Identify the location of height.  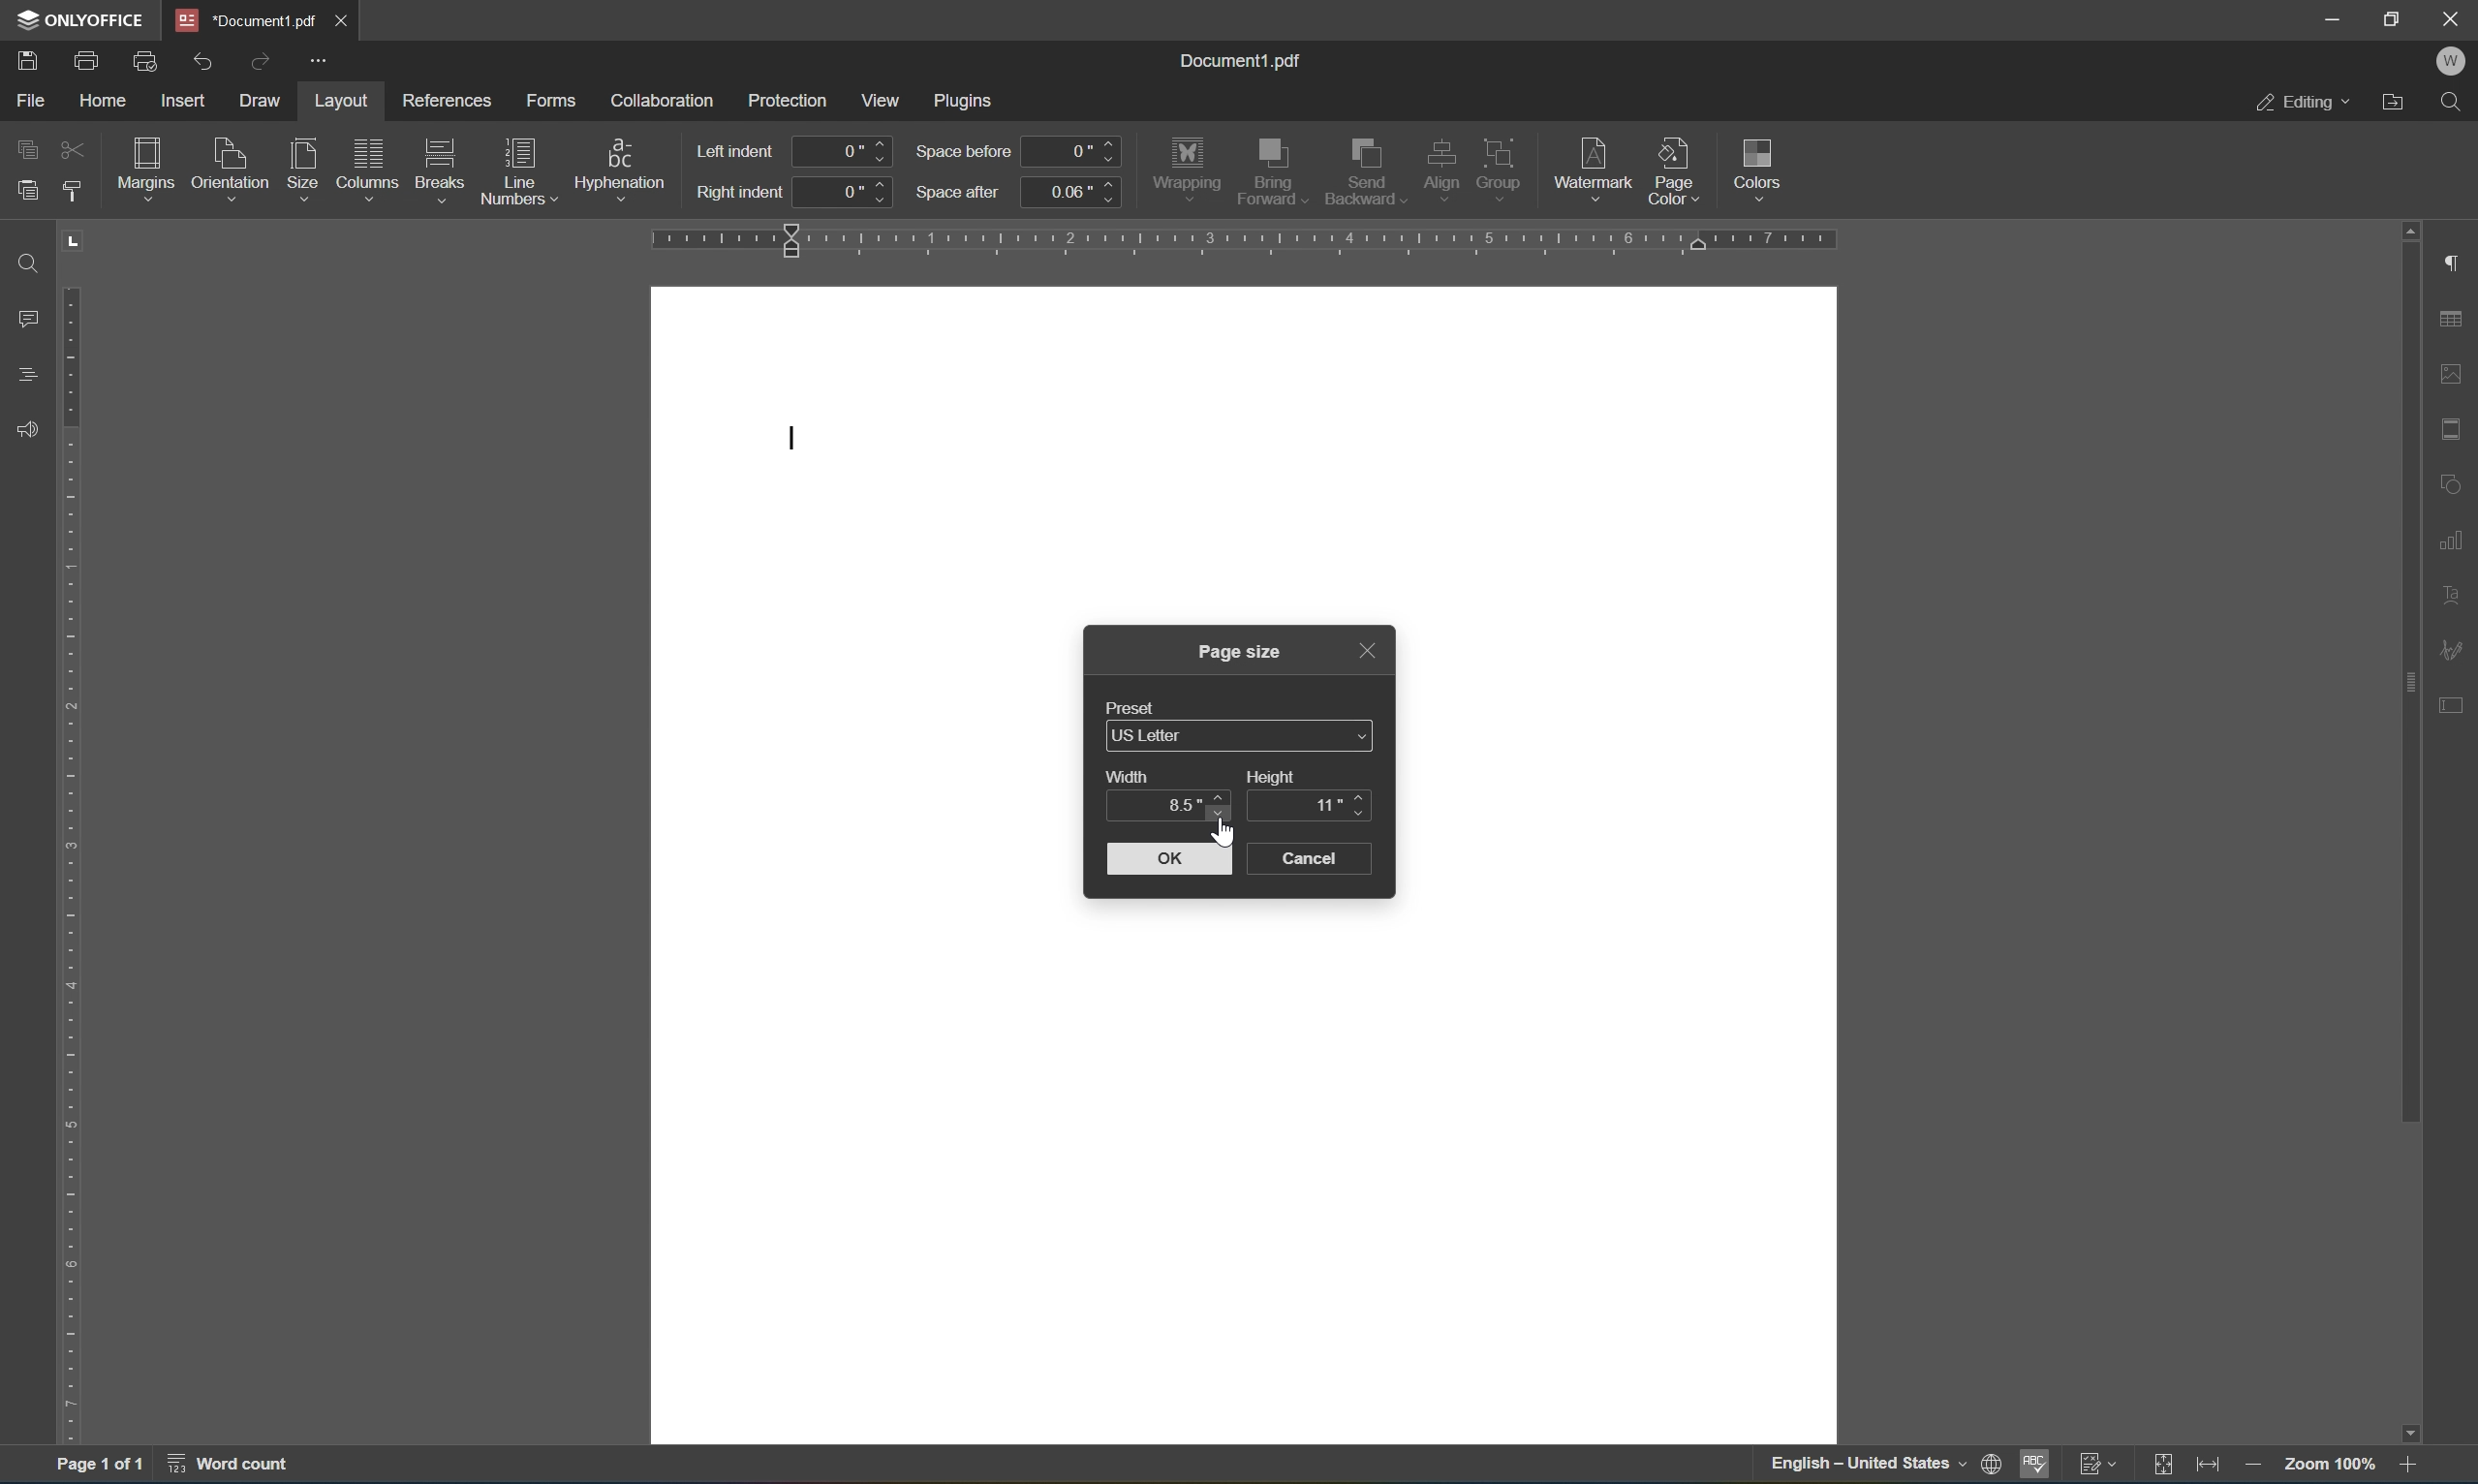
(1275, 776).